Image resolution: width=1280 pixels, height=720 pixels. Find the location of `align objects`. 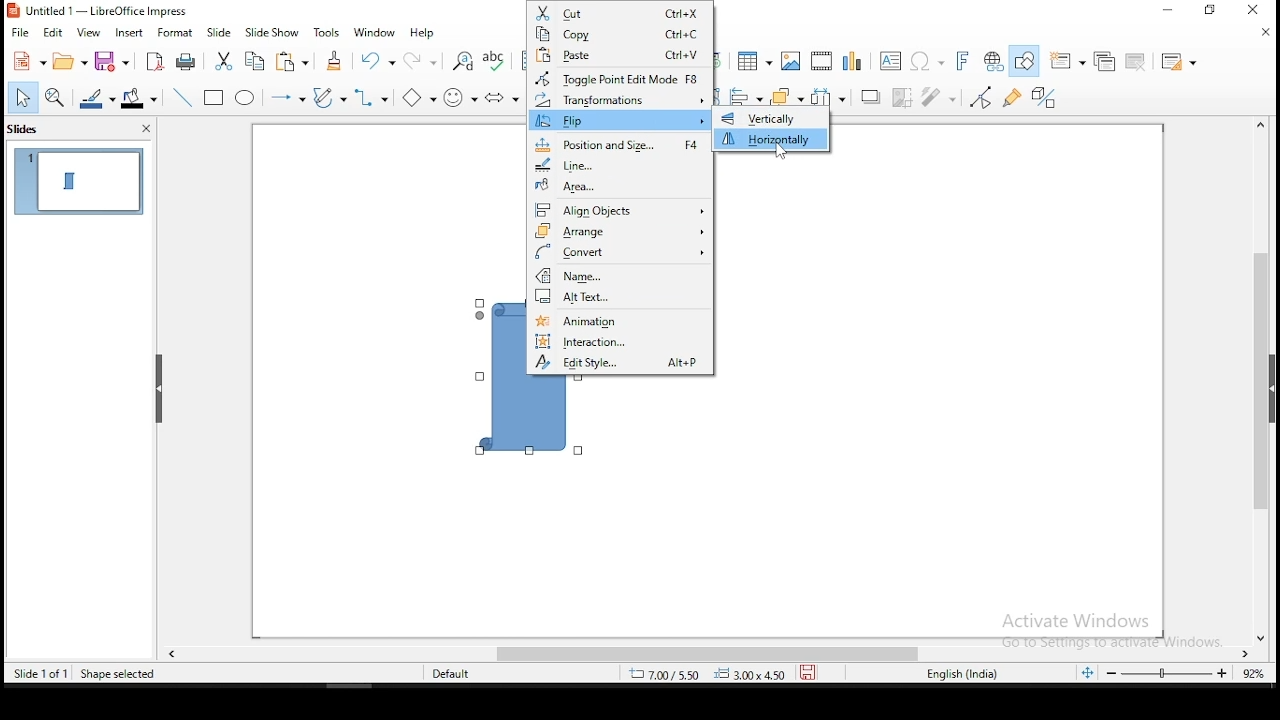

align objects is located at coordinates (616, 212).